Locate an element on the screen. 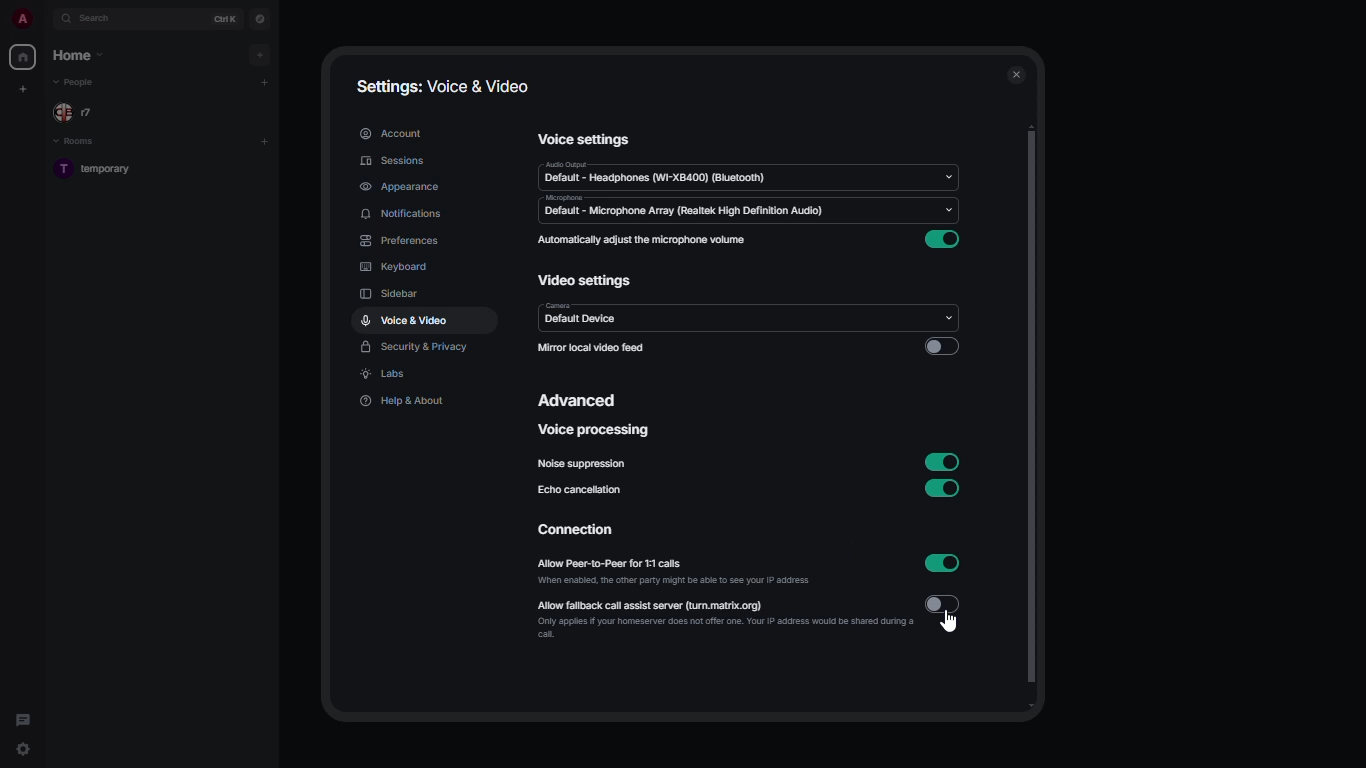  notifications is located at coordinates (401, 214).